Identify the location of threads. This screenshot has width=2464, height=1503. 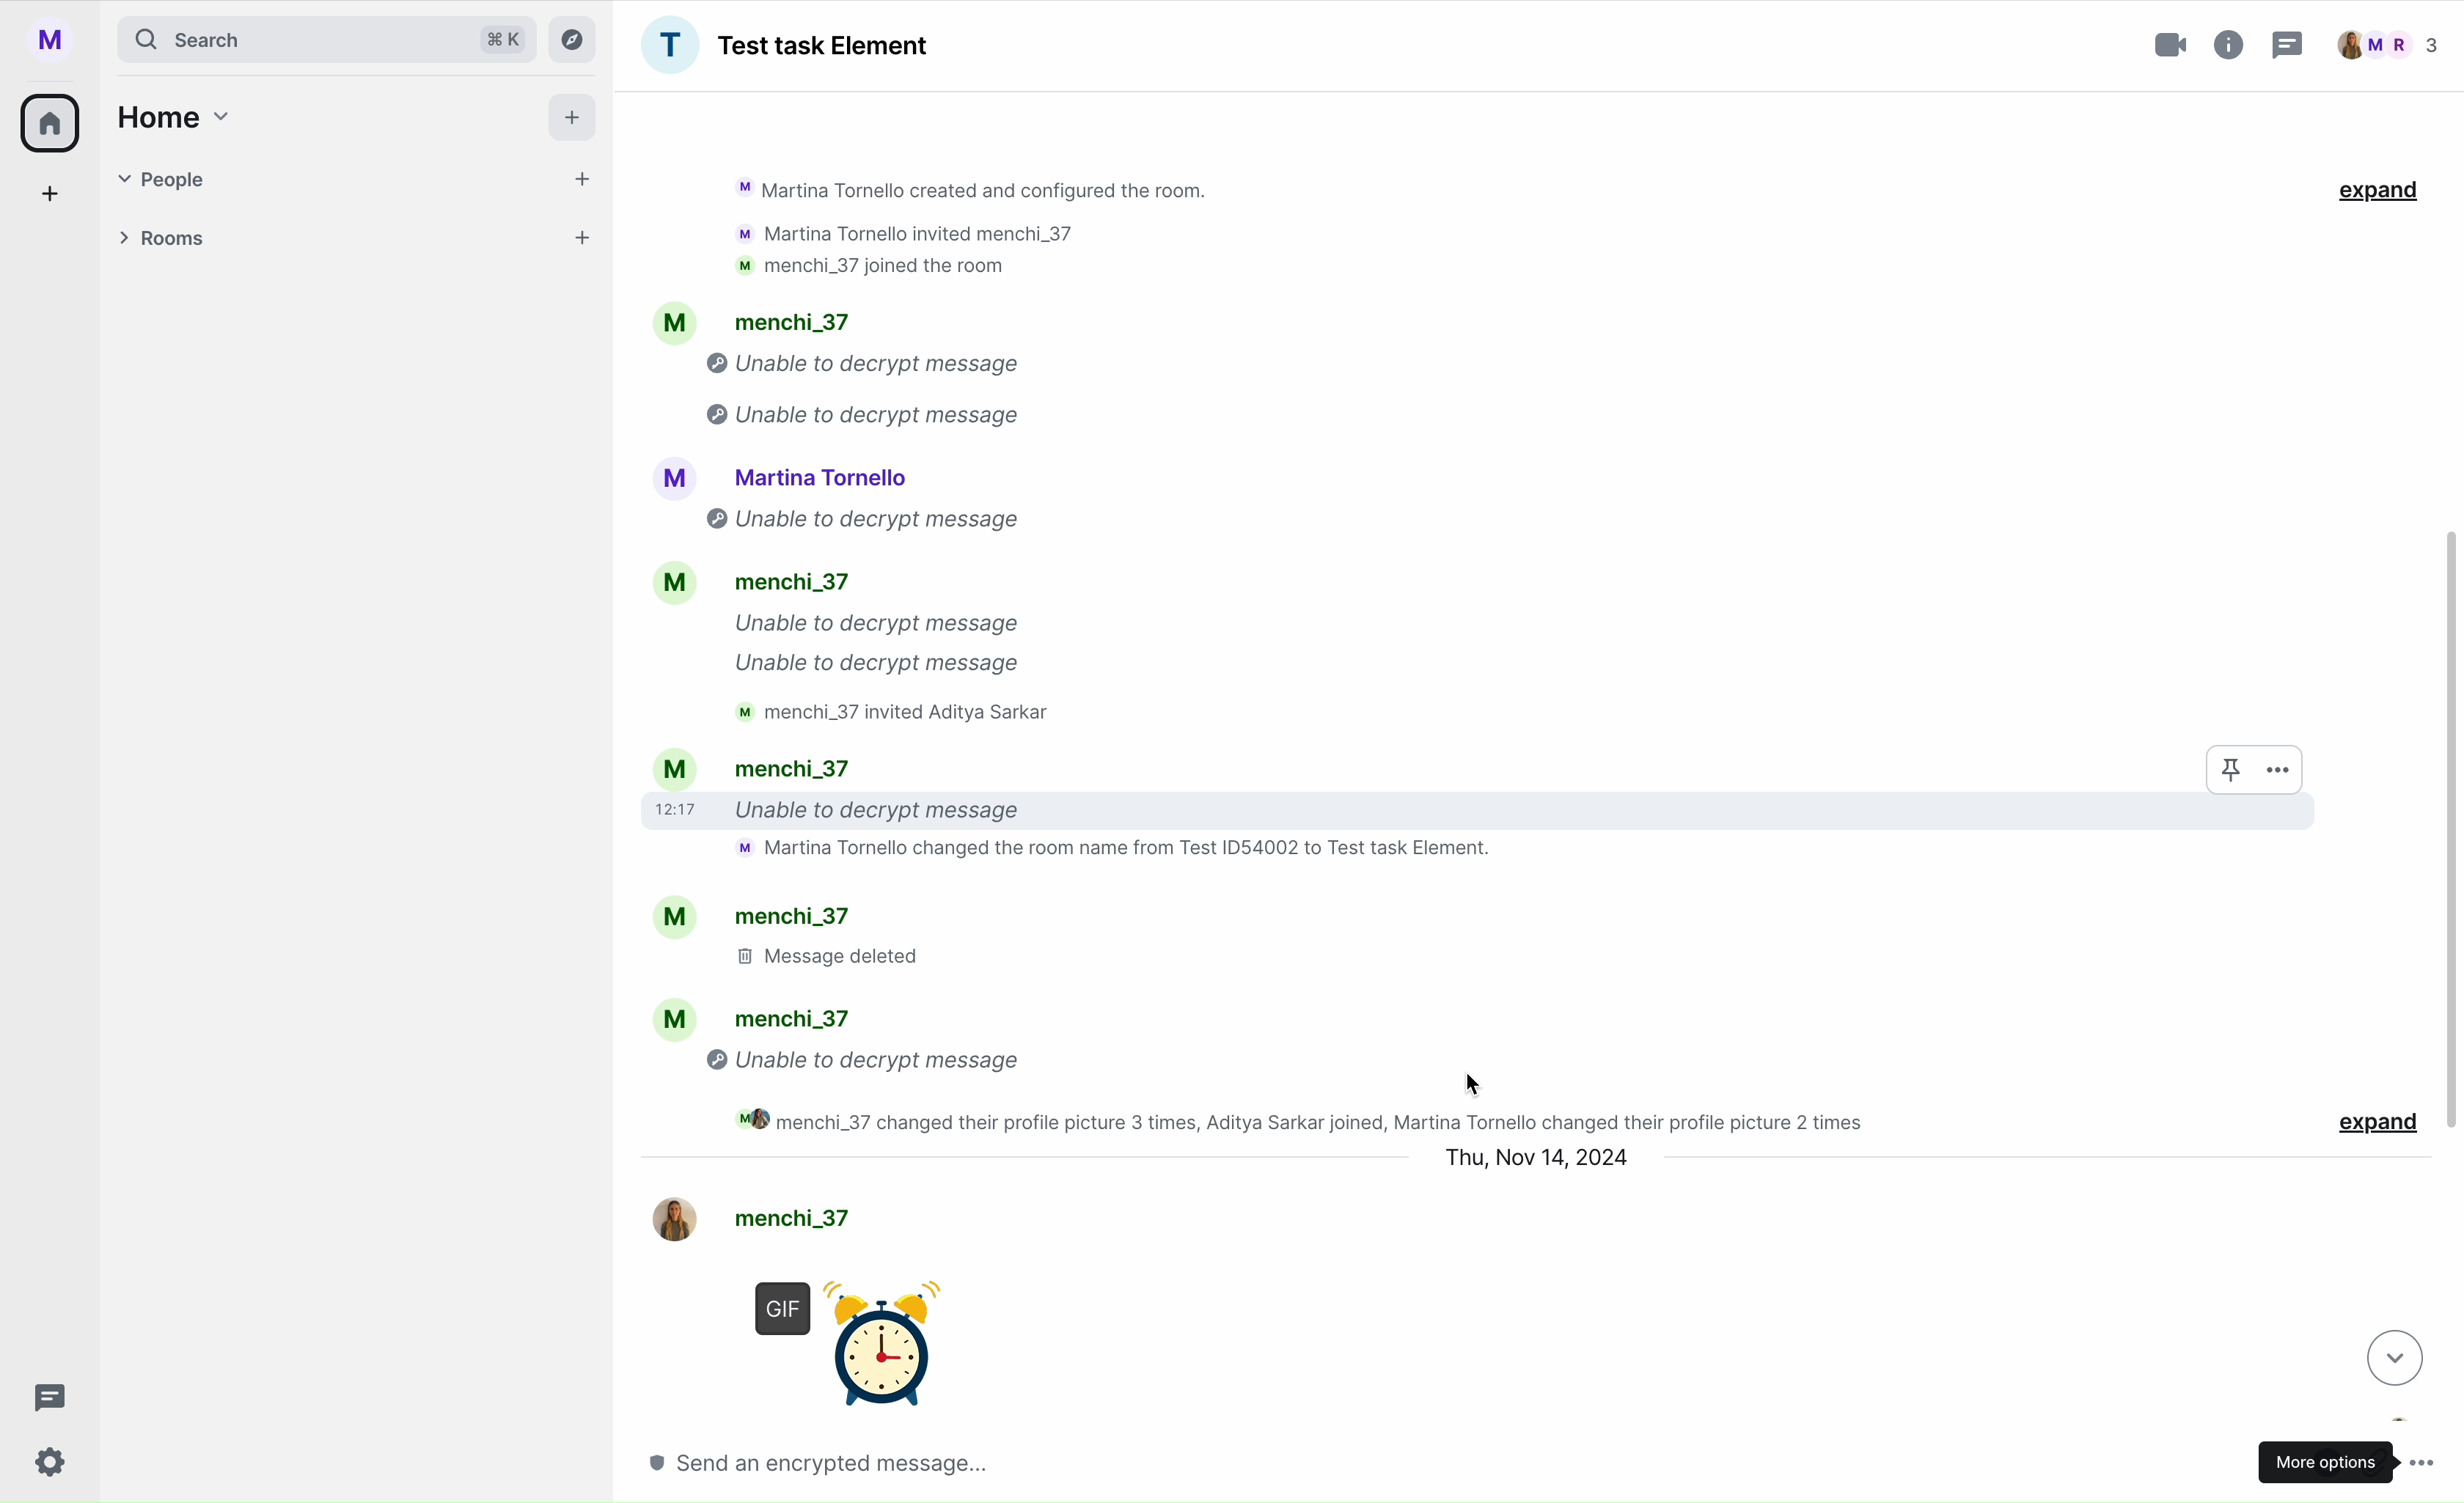
(44, 1398).